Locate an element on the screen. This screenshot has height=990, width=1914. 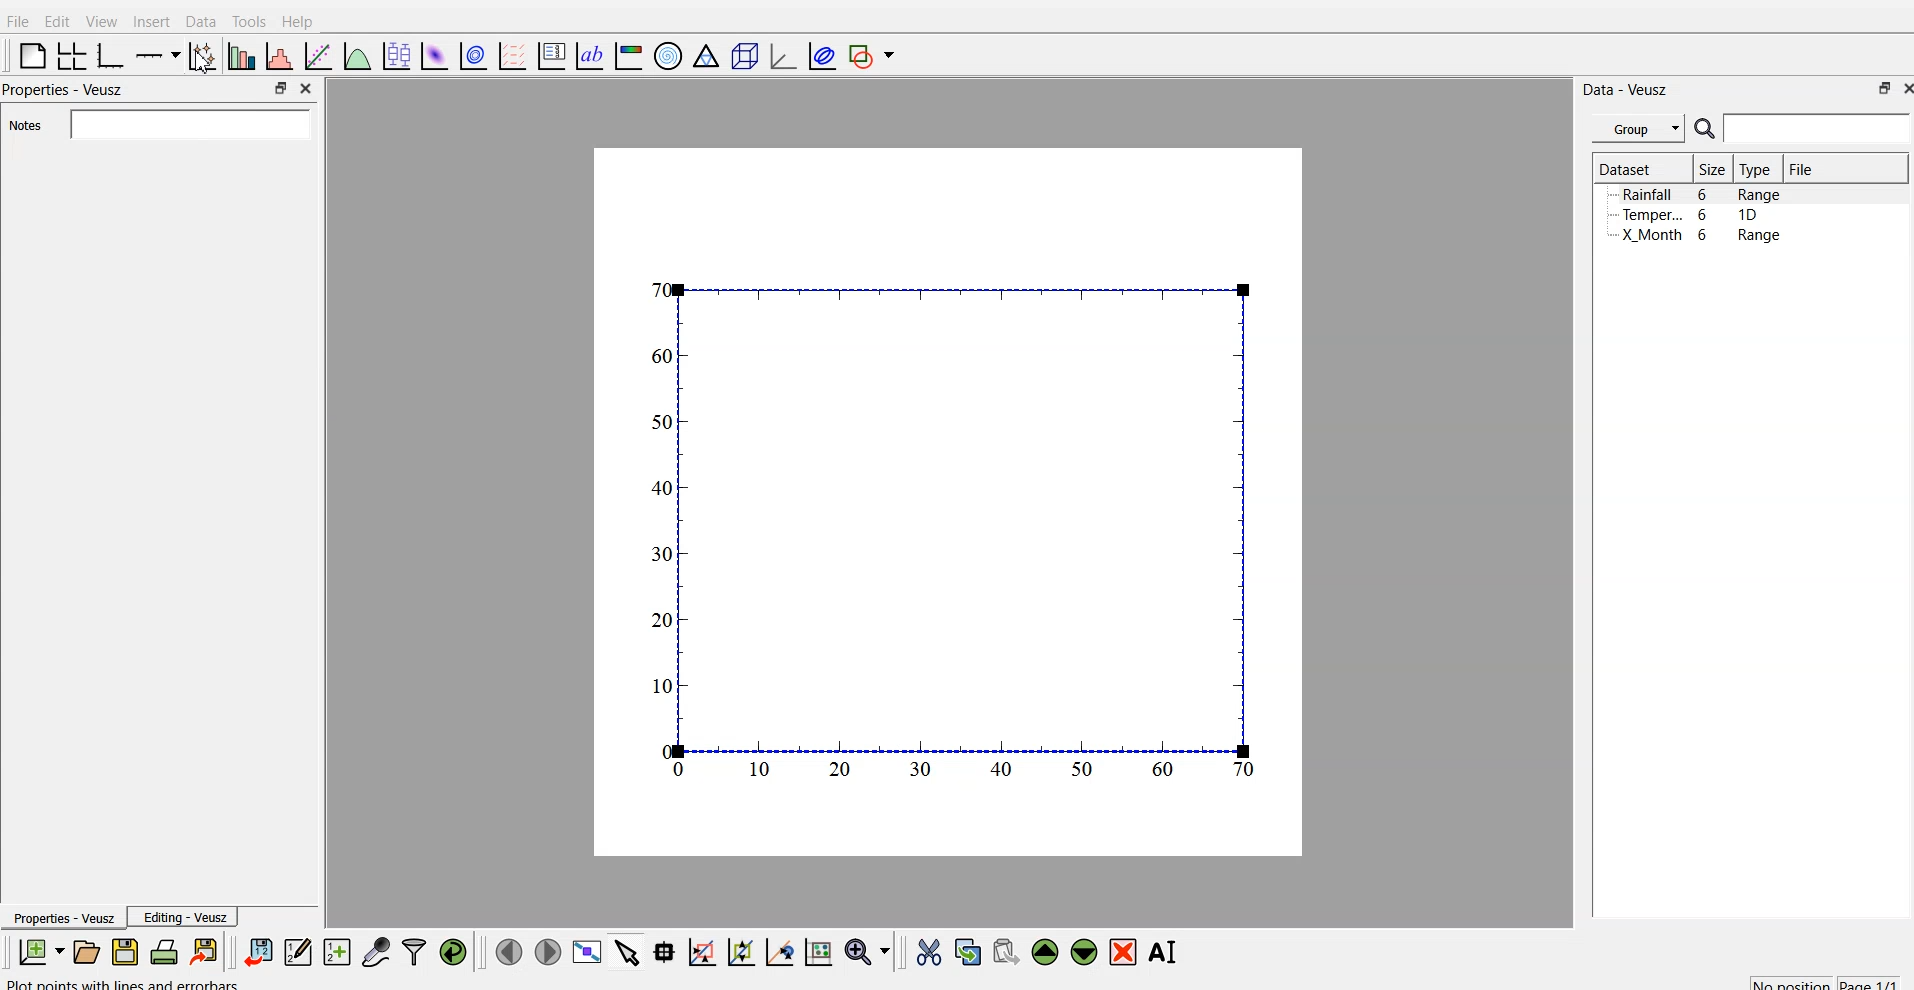
Type is located at coordinates (1756, 170).